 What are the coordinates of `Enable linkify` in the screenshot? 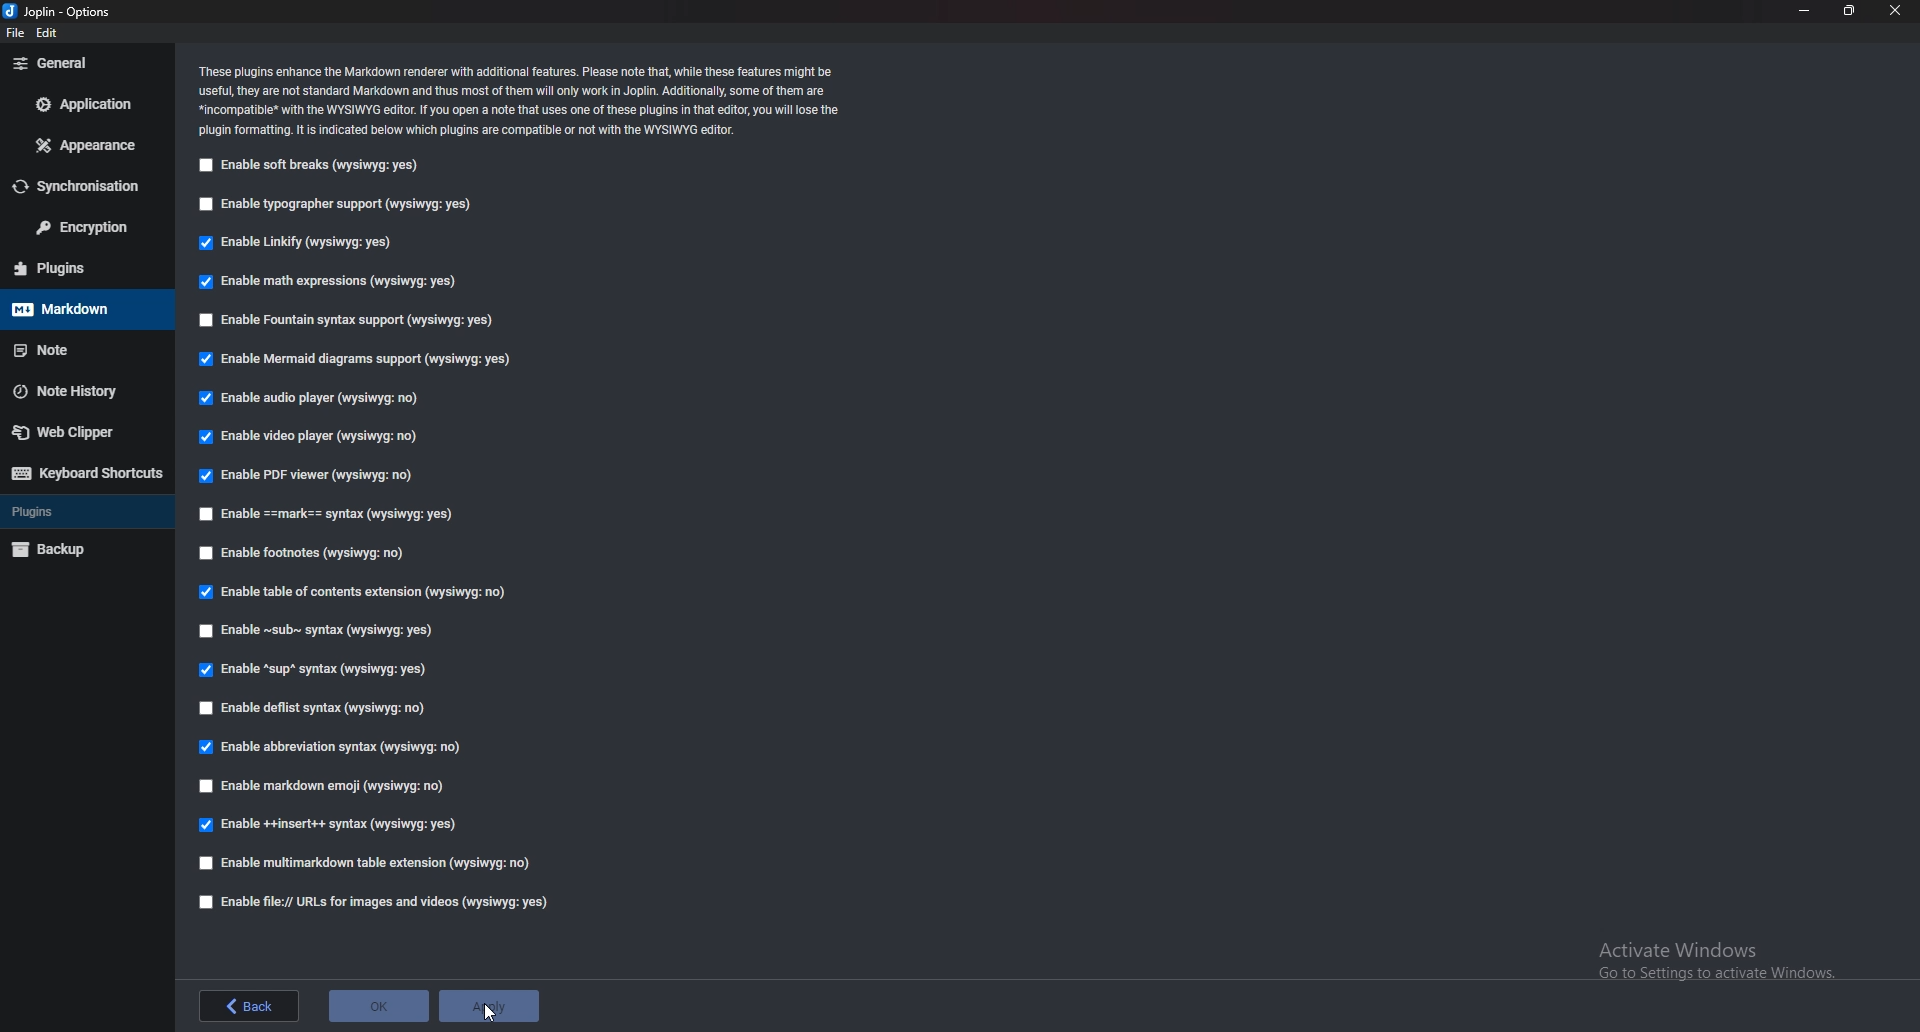 It's located at (302, 243).